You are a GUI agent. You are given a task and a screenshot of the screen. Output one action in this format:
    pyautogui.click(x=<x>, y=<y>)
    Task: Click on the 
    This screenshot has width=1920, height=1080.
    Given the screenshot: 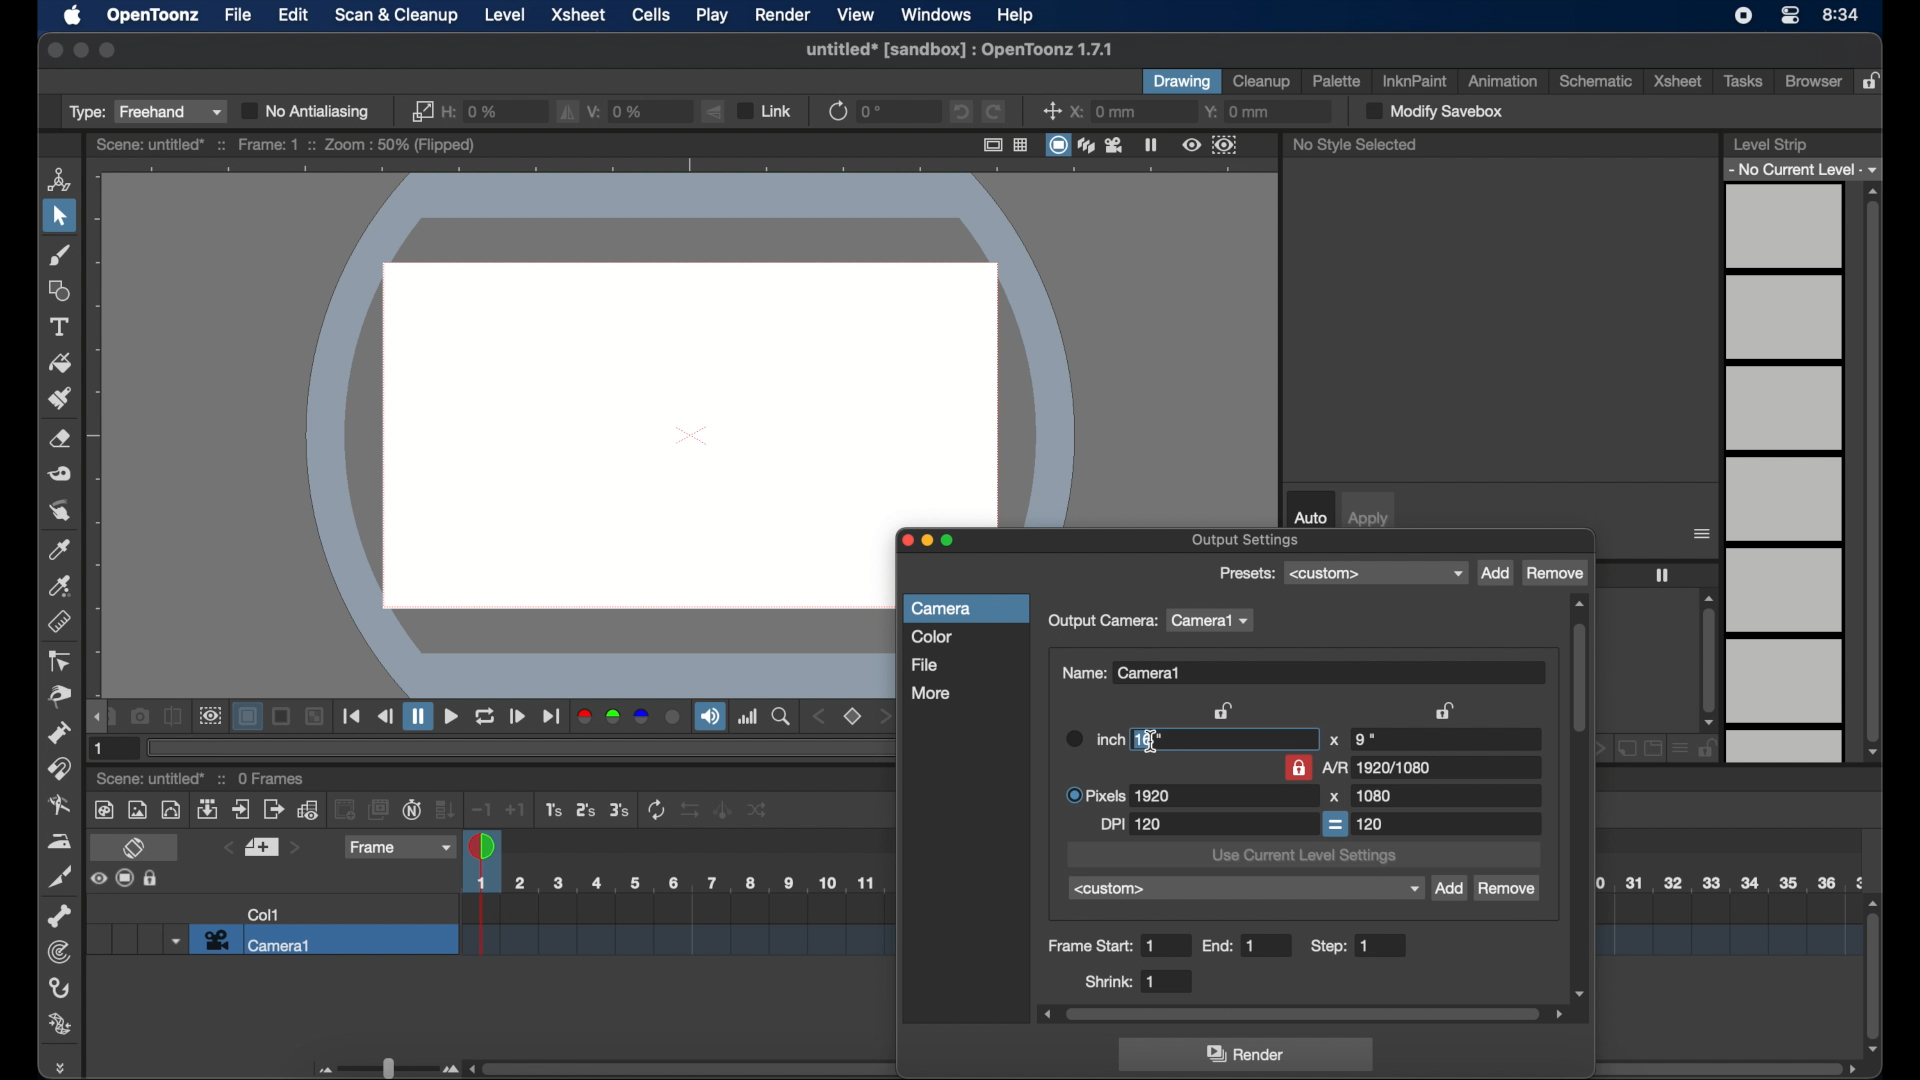 What is the action you would take?
    pyautogui.click(x=308, y=809)
    